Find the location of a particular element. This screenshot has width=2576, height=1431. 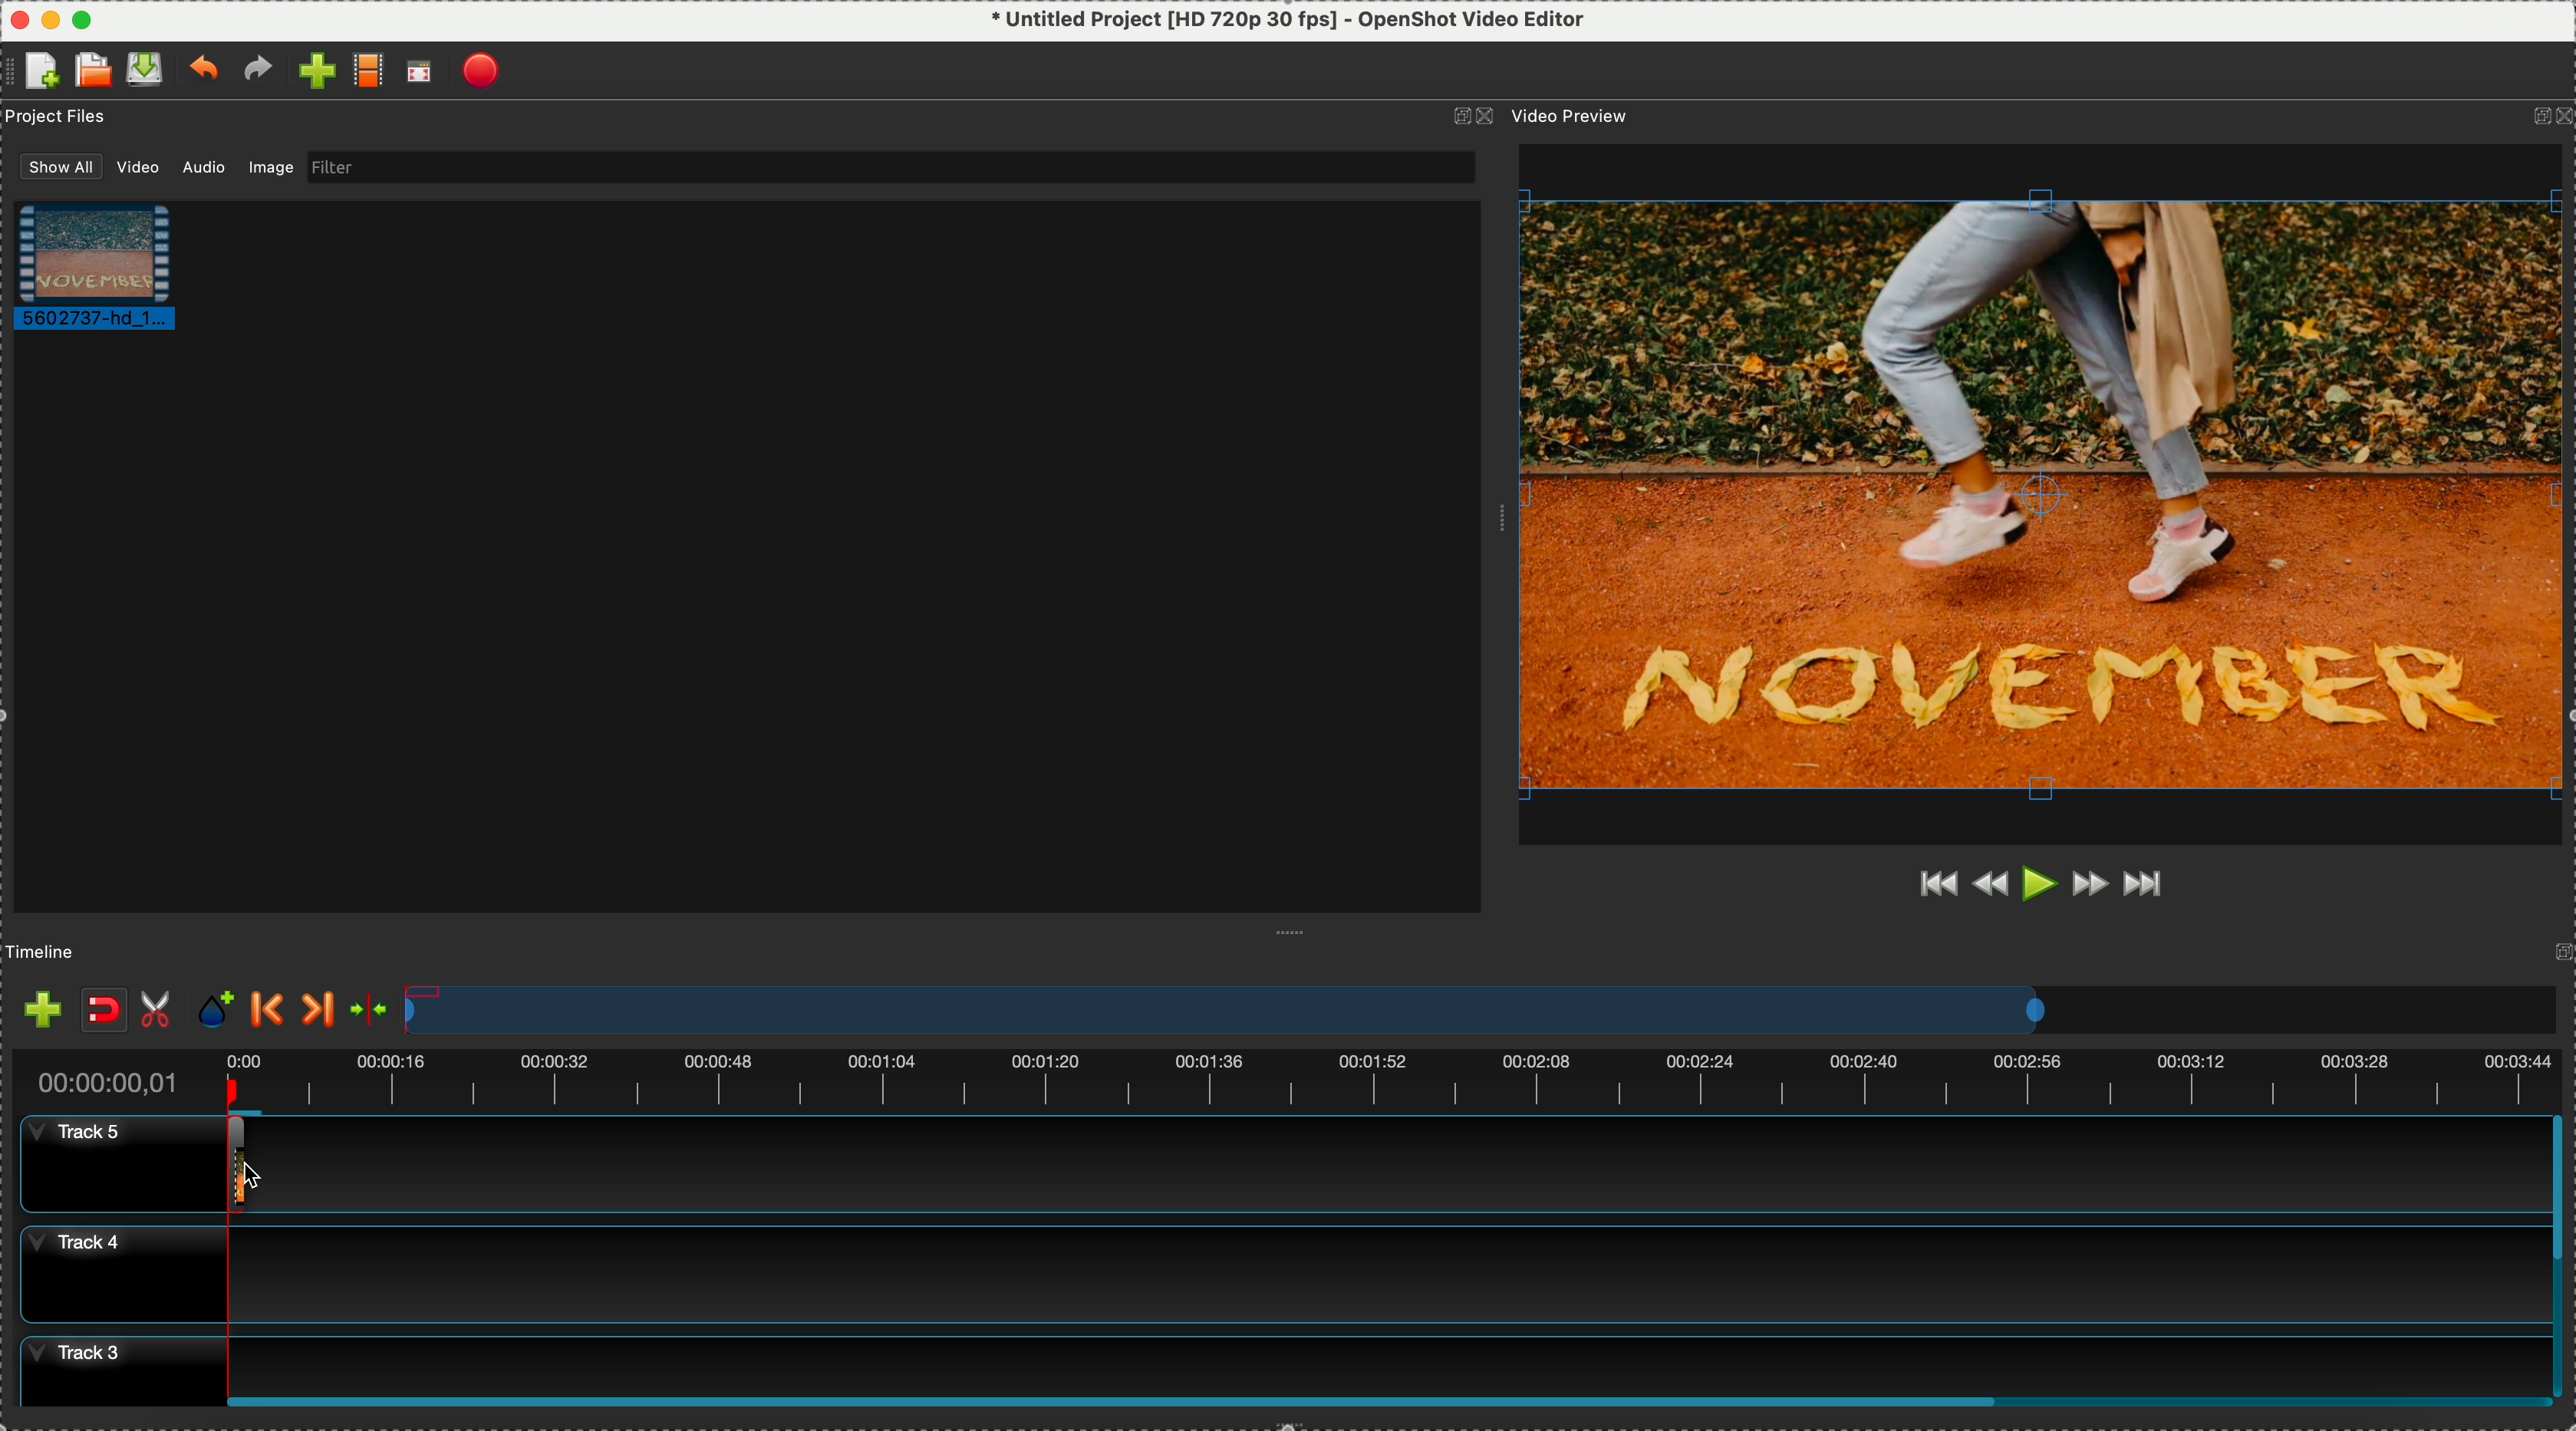

export video is located at coordinates (484, 71).